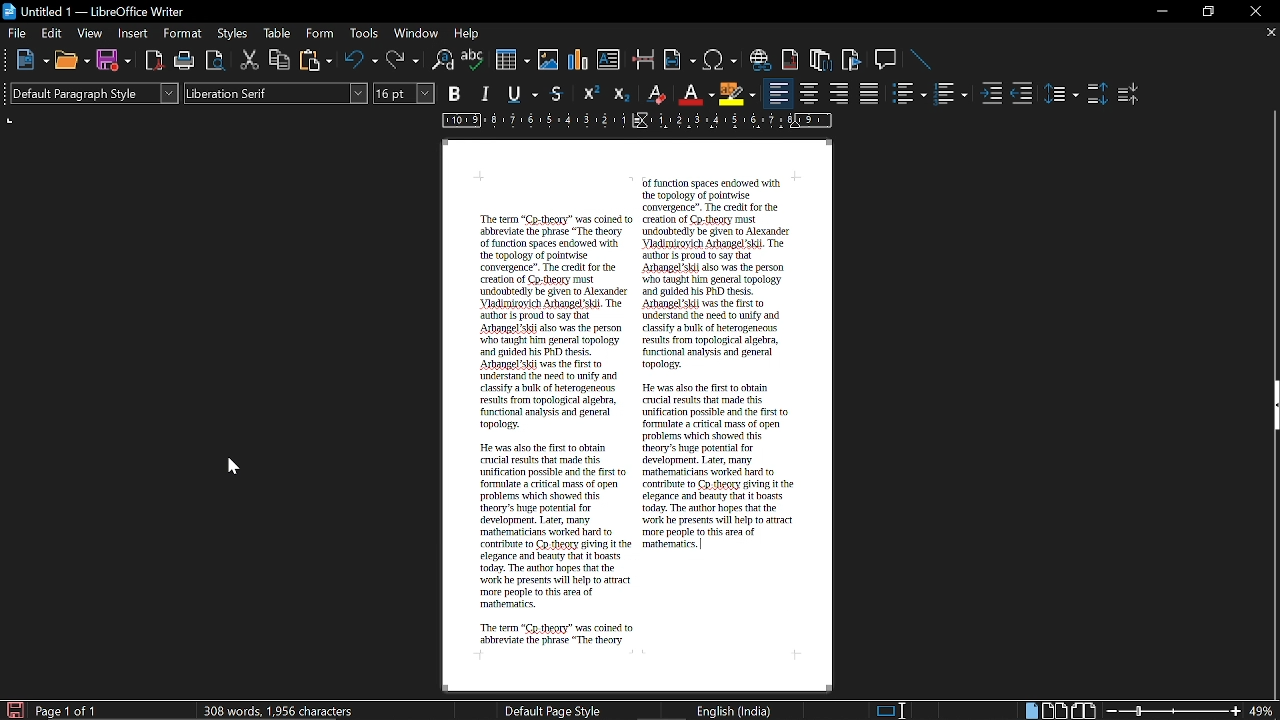  What do you see at coordinates (839, 92) in the screenshot?
I see `align right` at bounding box center [839, 92].